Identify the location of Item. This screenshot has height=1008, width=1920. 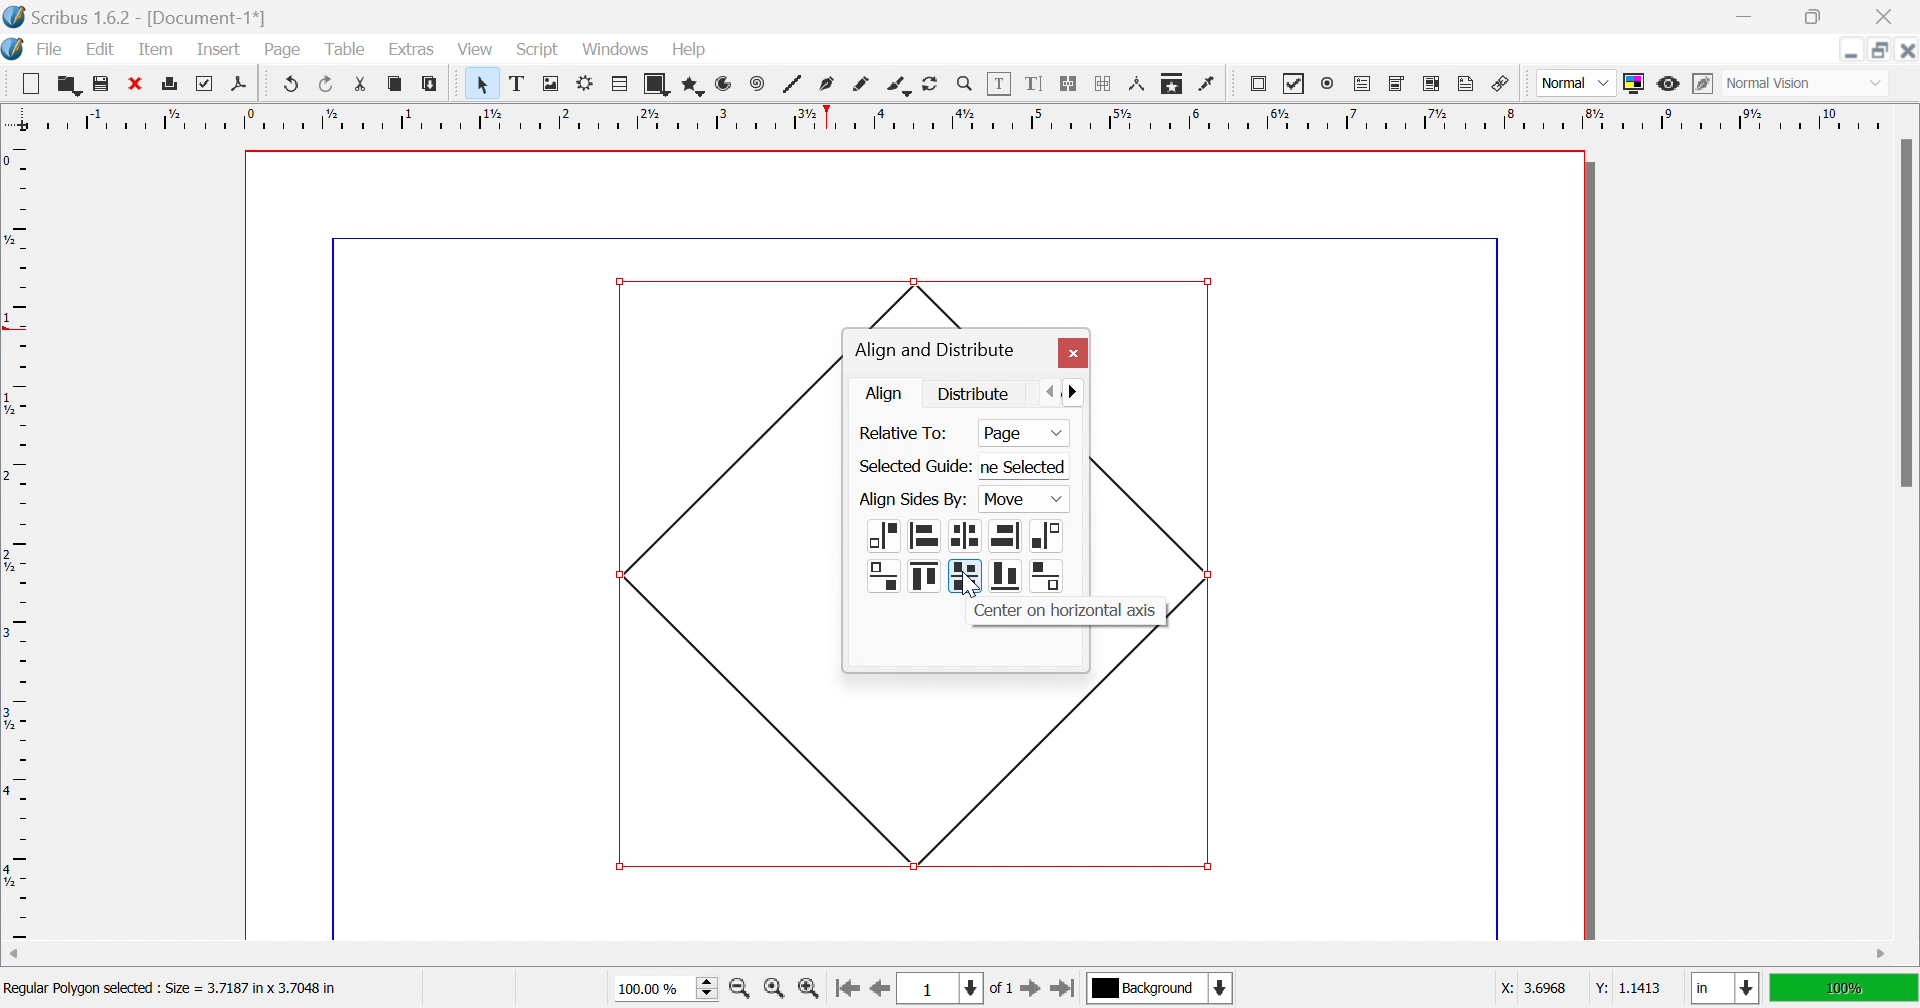
(156, 48).